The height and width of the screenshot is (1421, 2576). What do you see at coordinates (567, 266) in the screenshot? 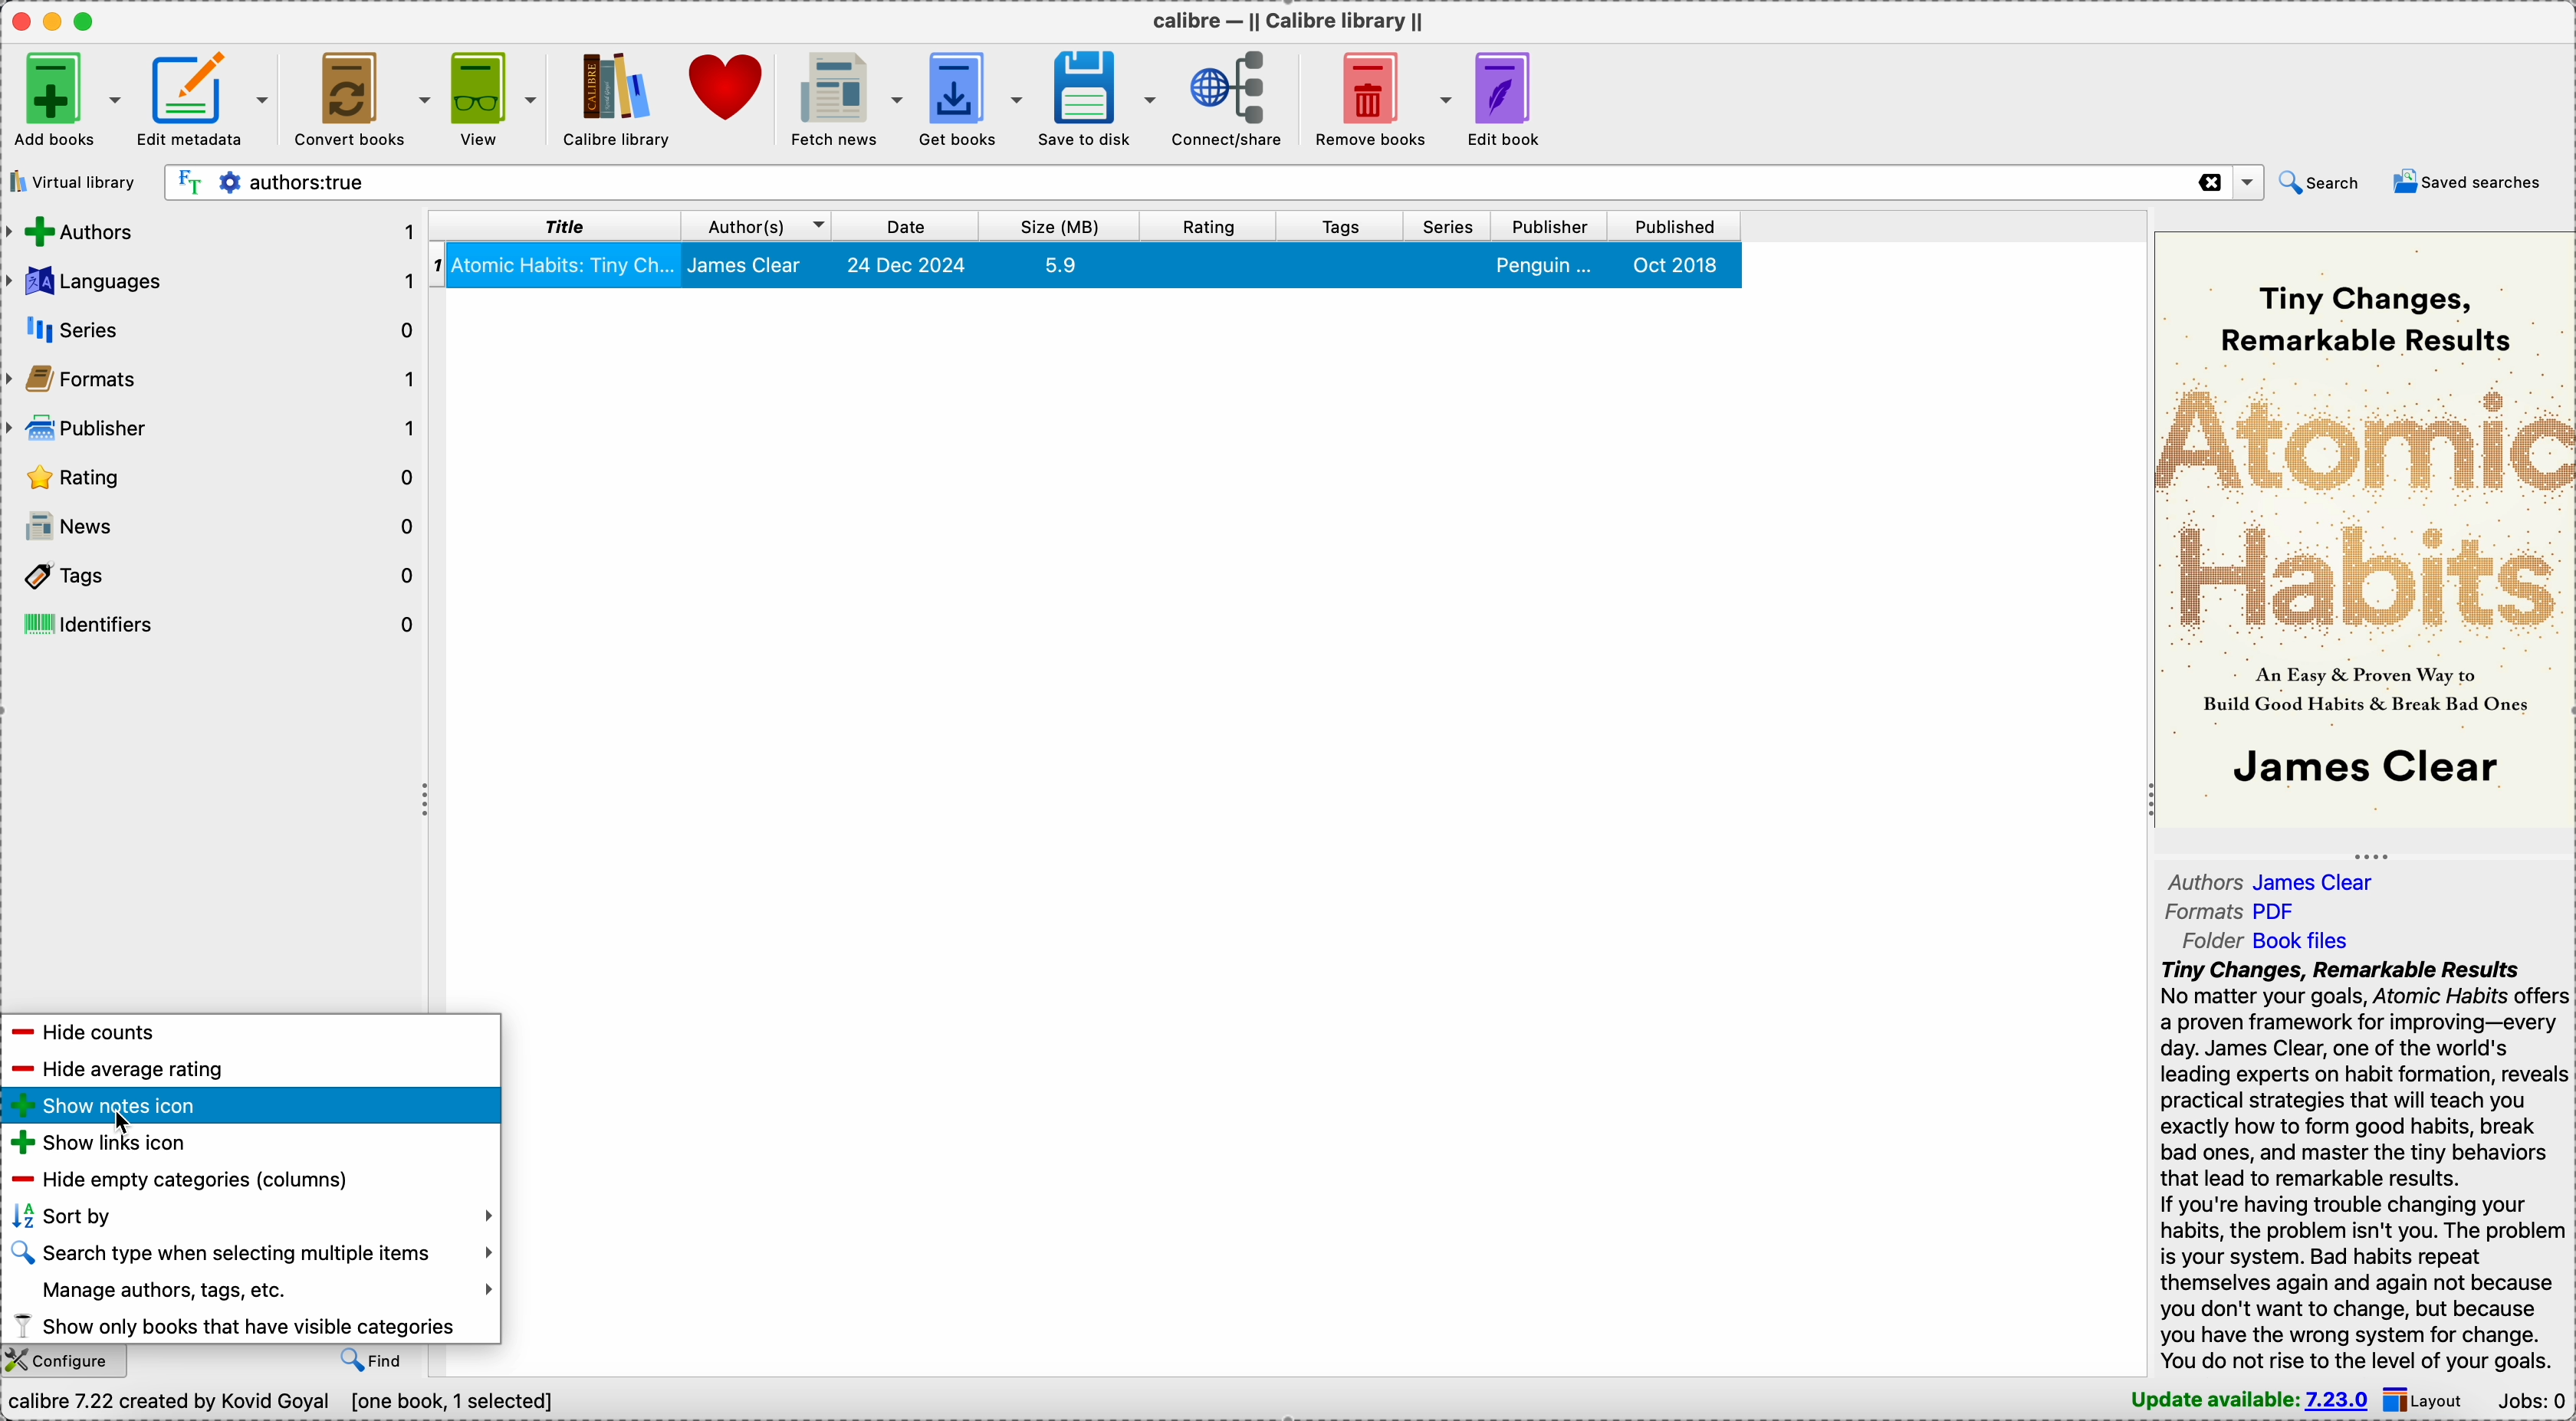
I see `atomic habits: tiny changes, remarkable results` at bounding box center [567, 266].